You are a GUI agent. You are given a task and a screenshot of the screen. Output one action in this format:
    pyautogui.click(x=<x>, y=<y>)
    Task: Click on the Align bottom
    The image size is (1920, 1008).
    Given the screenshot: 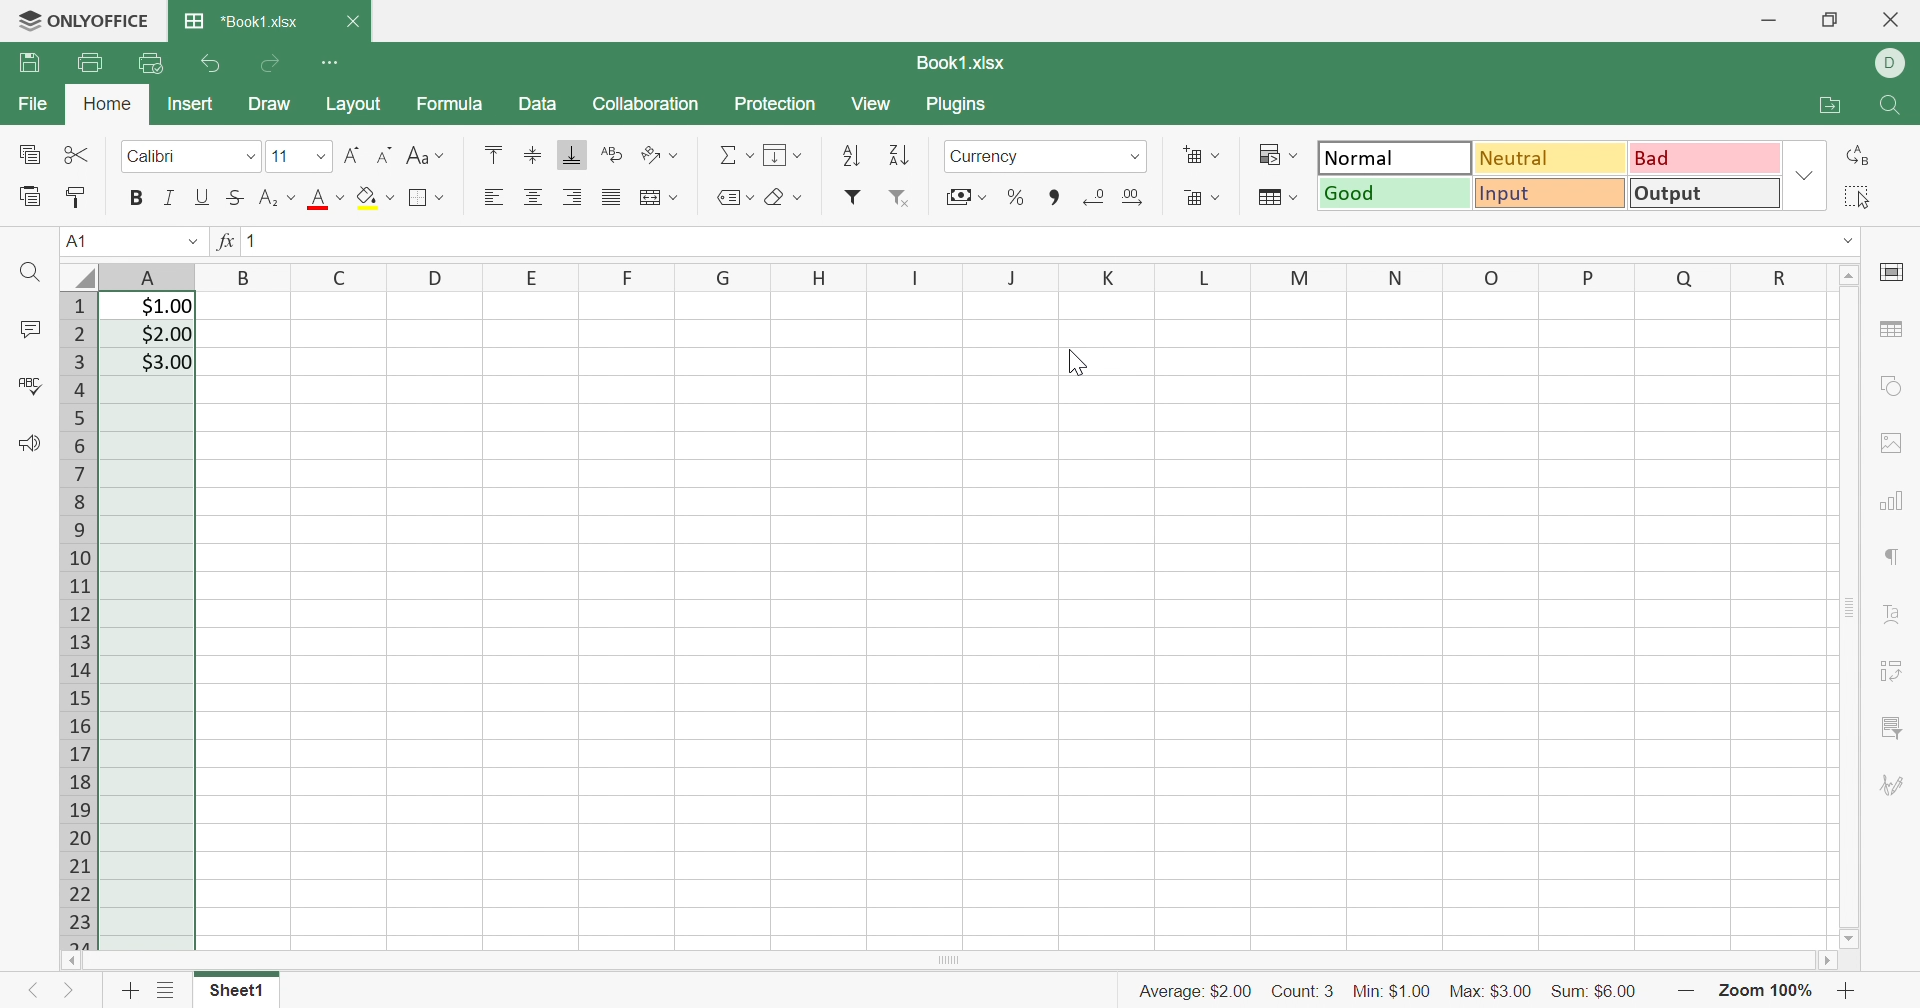 What is the action you would take?
    pyautogui.click(x=569, y=154)
    